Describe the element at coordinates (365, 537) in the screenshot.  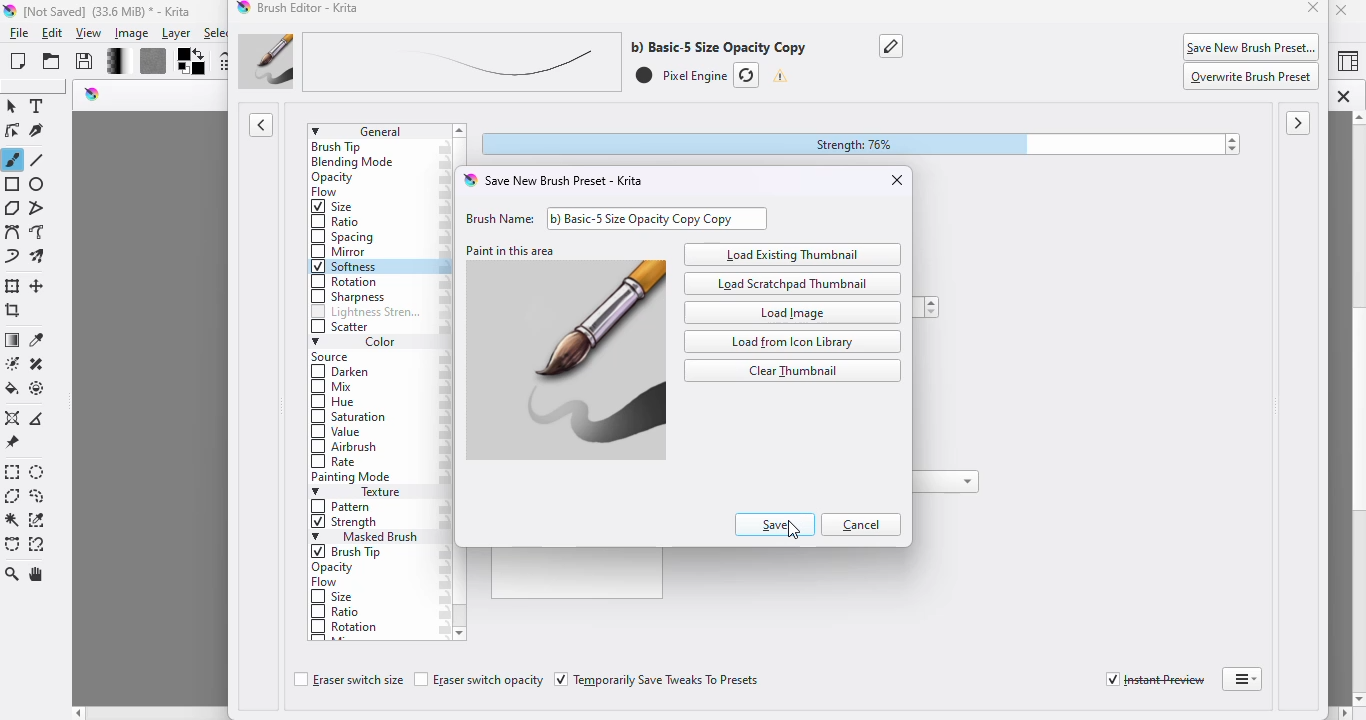
I see `masked brush` at that location.